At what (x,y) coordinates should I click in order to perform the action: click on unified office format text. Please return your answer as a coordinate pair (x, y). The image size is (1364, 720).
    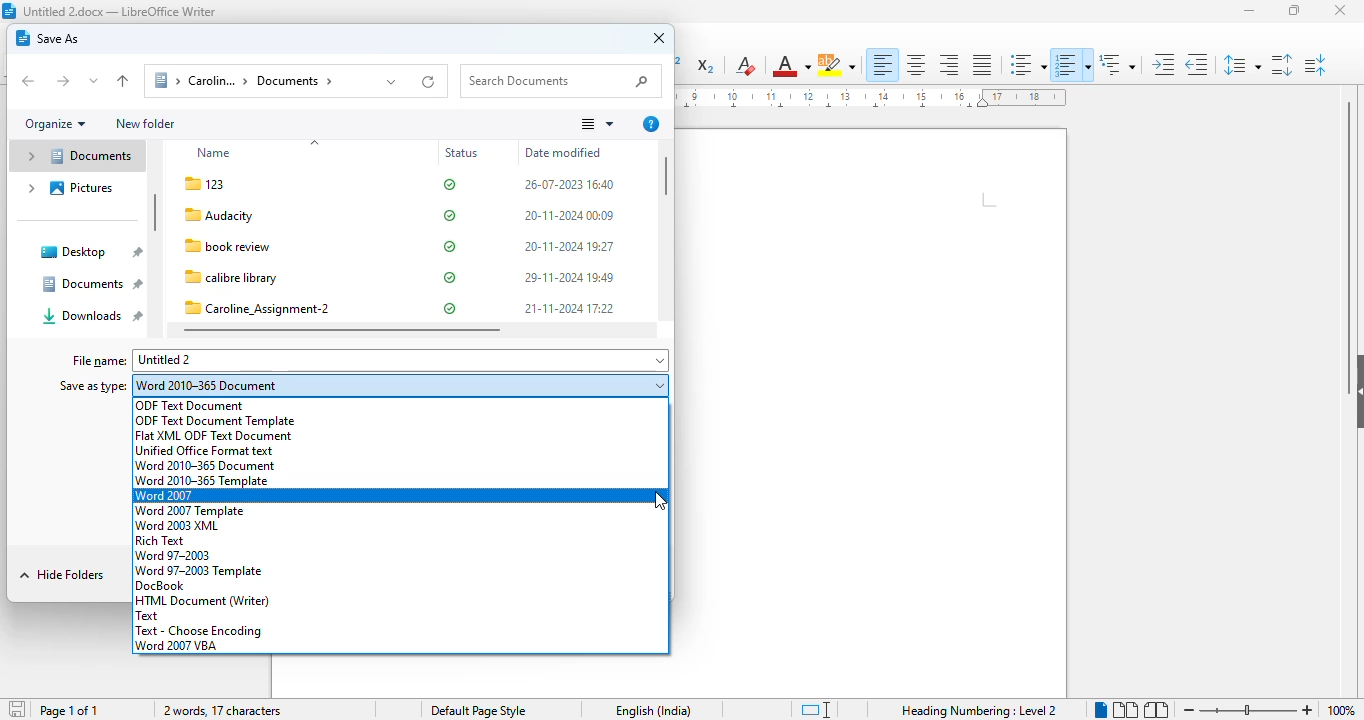
    Looking at the image, I should click on (205, 451).